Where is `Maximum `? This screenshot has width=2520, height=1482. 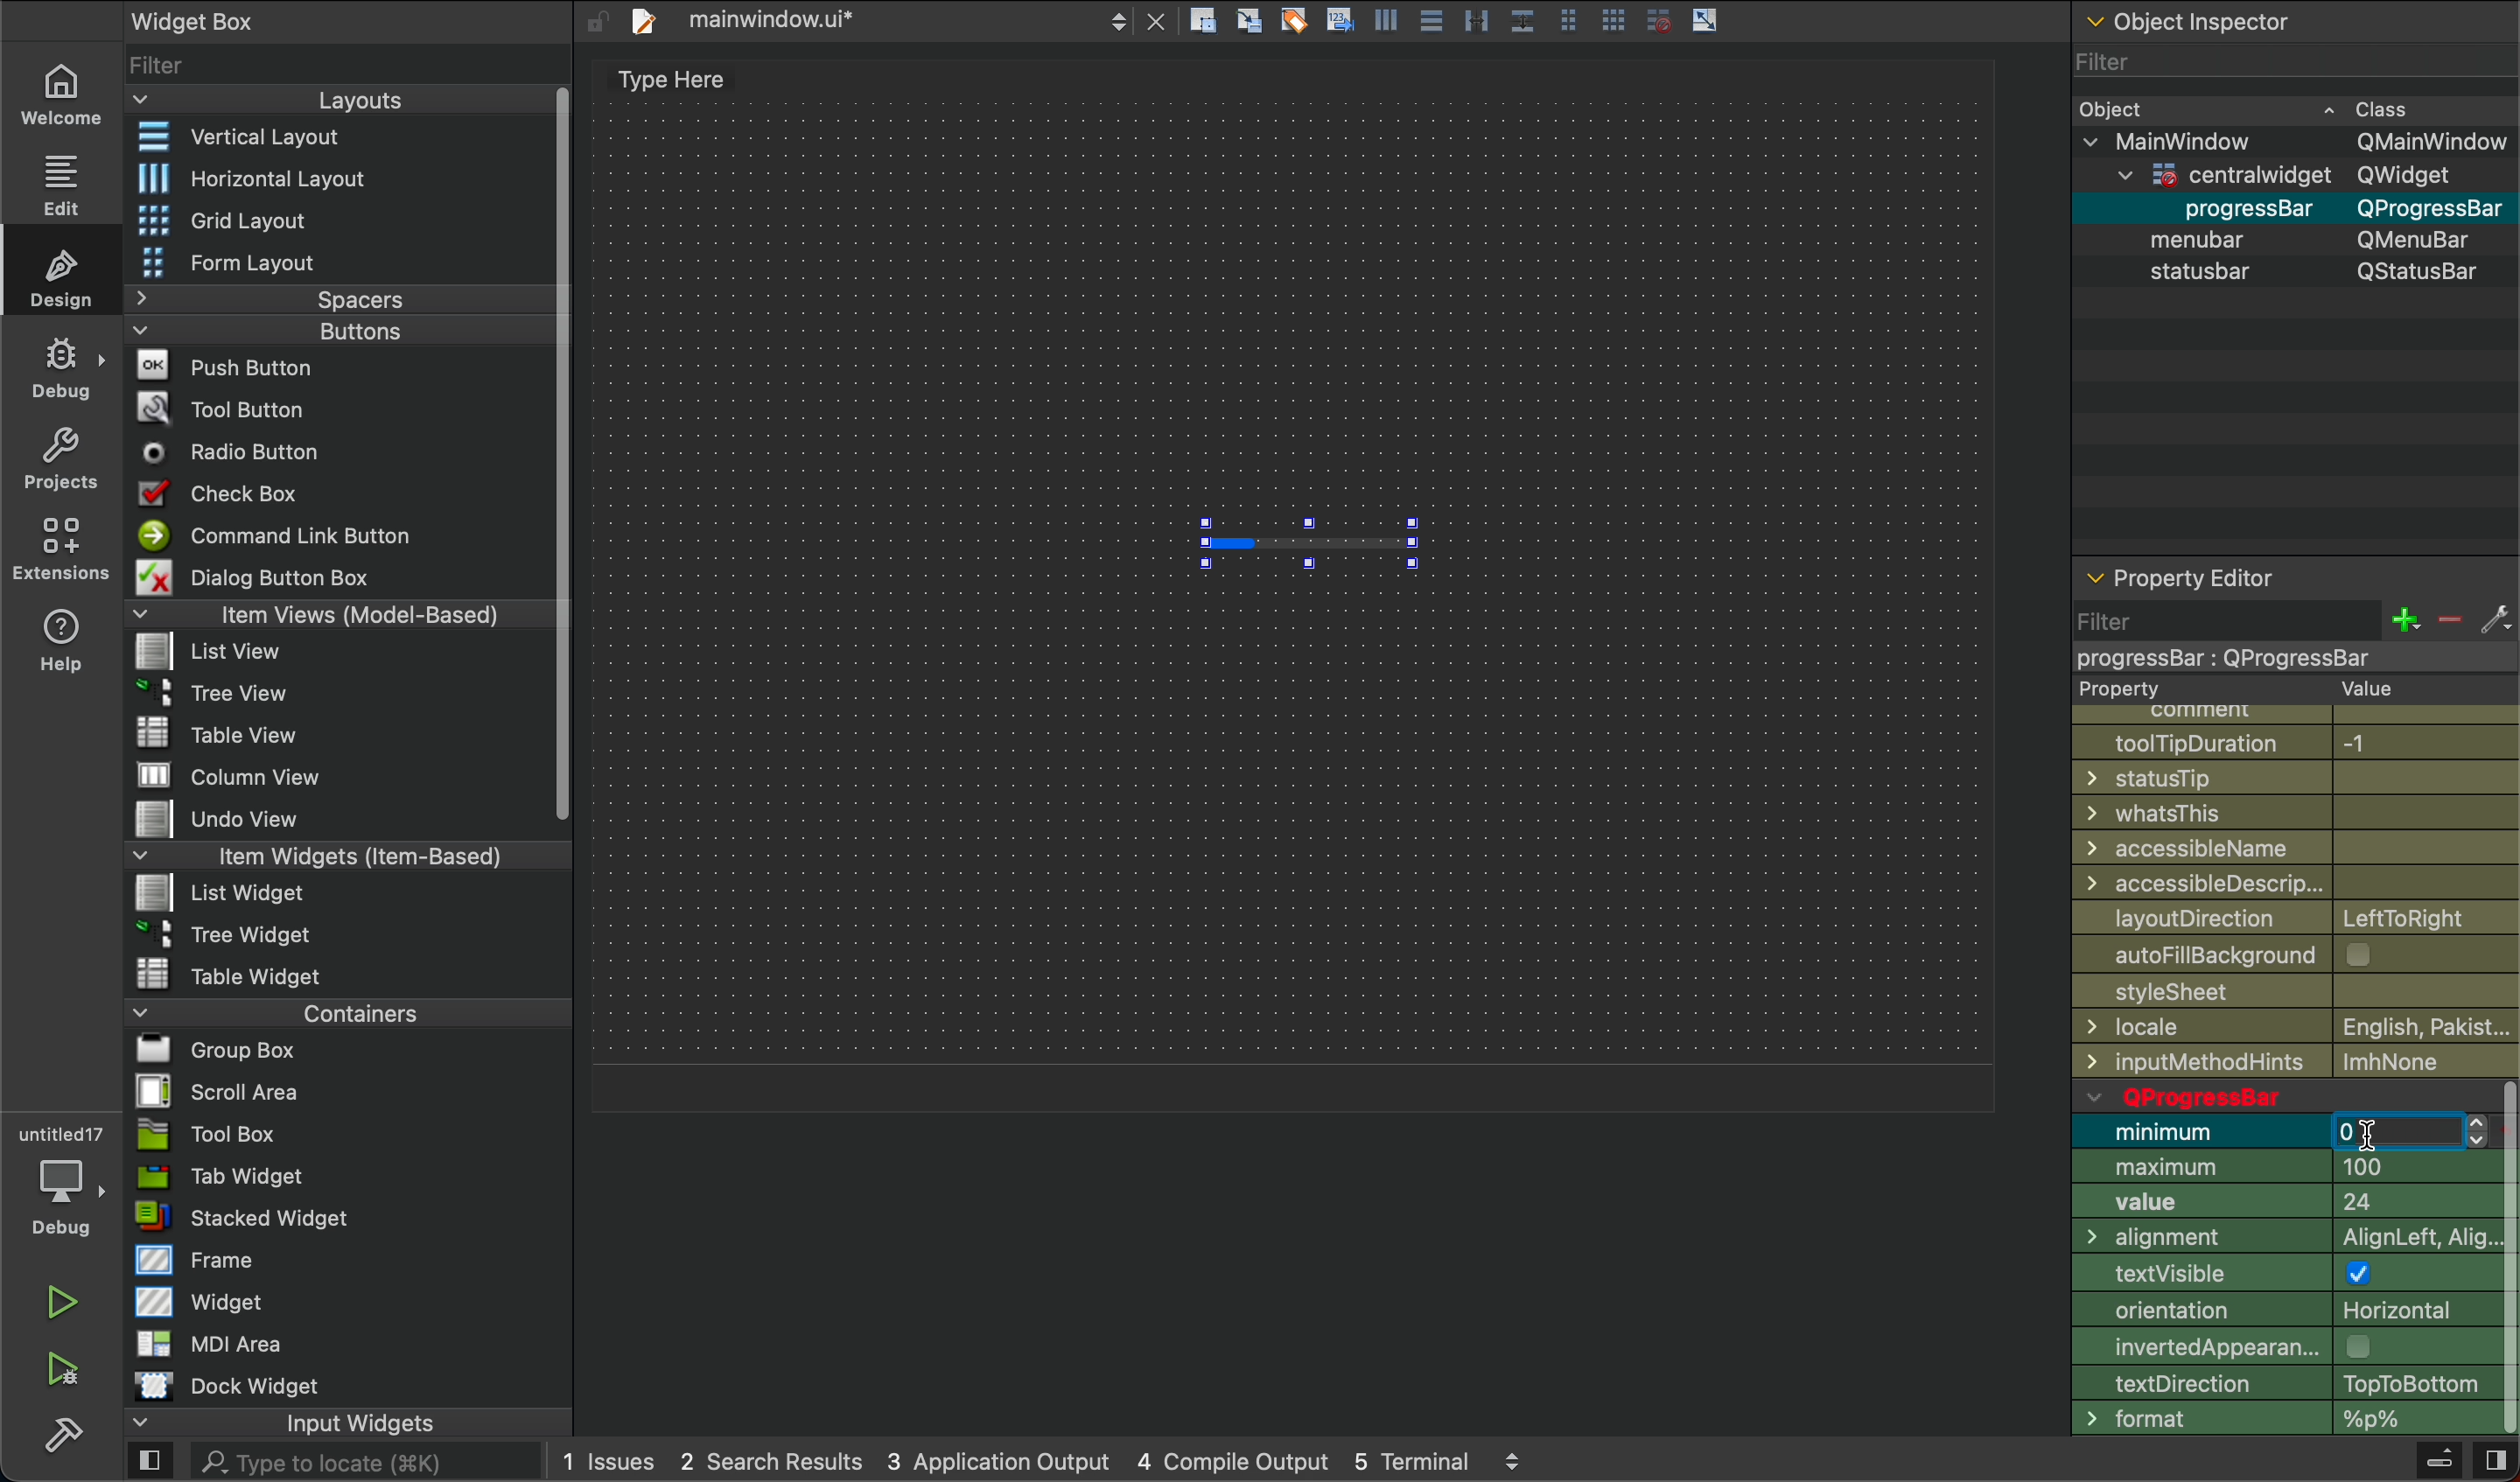 Maximum  is located at coordinates (2281, 1167).